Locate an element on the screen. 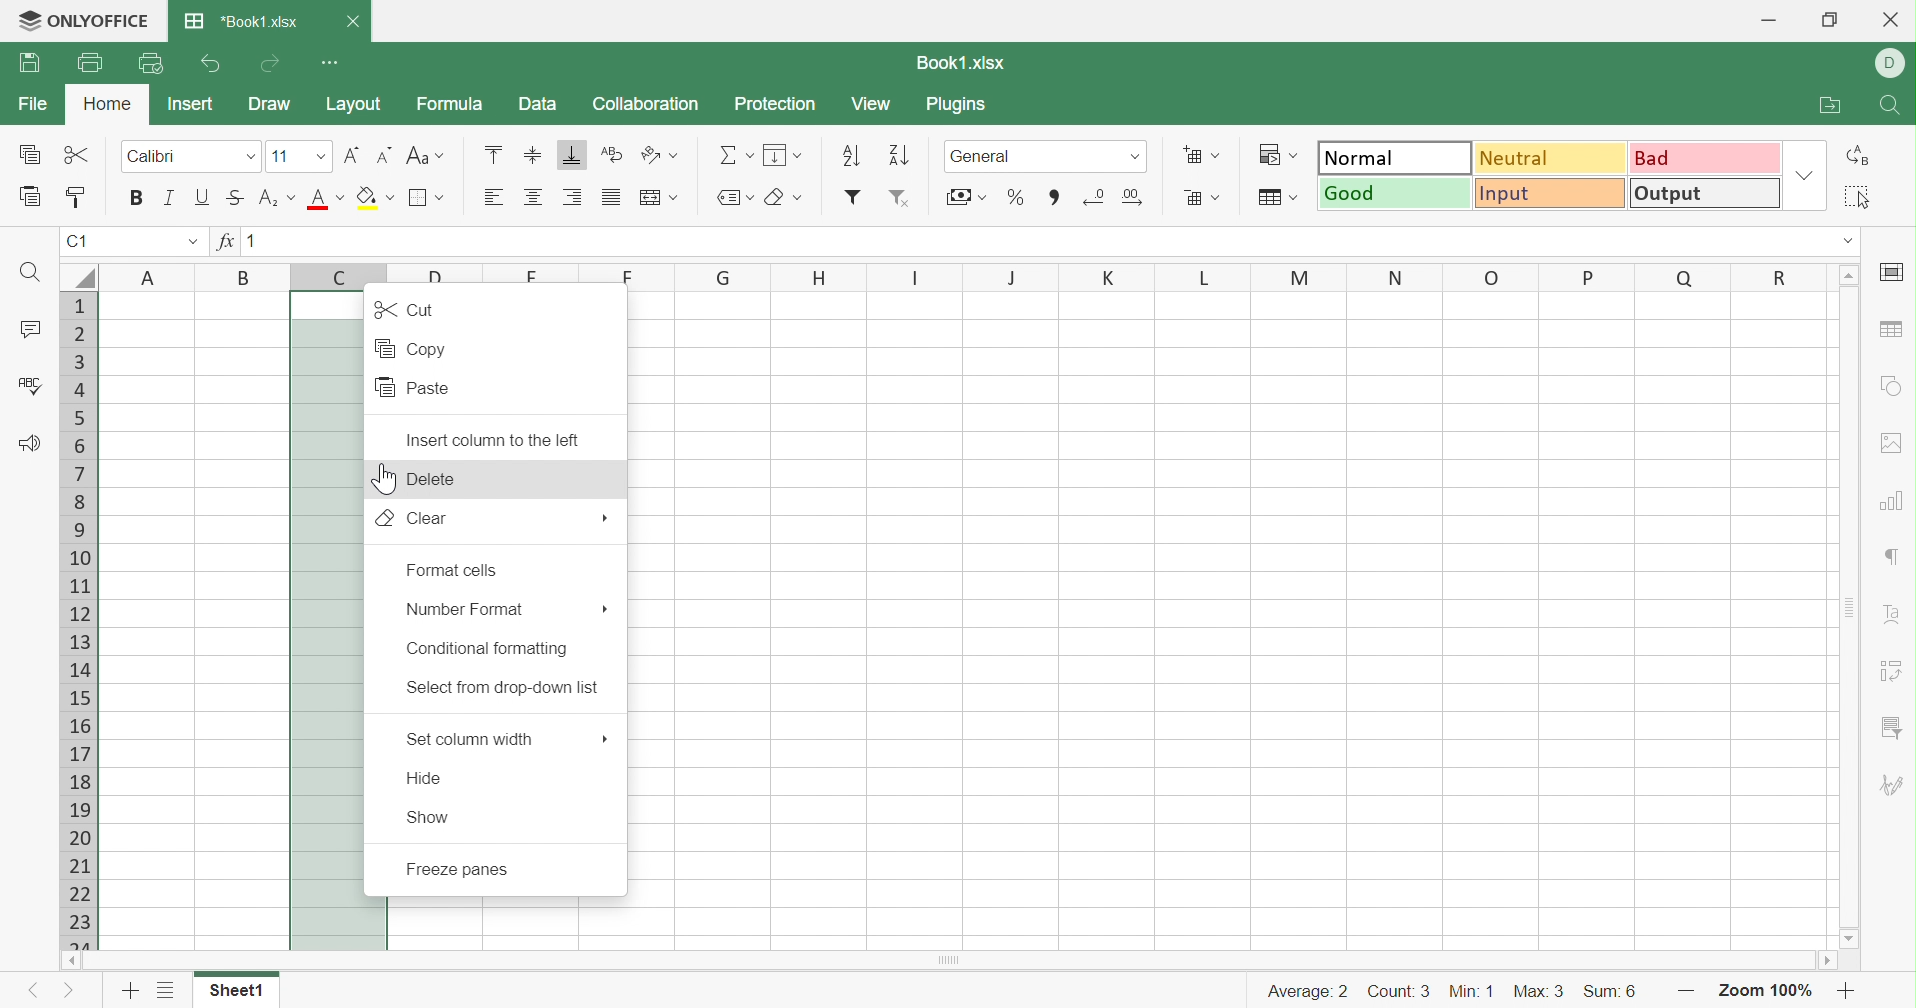 This screenshot has width=1916, height=1008. Save is located at coordinates (30, 60).